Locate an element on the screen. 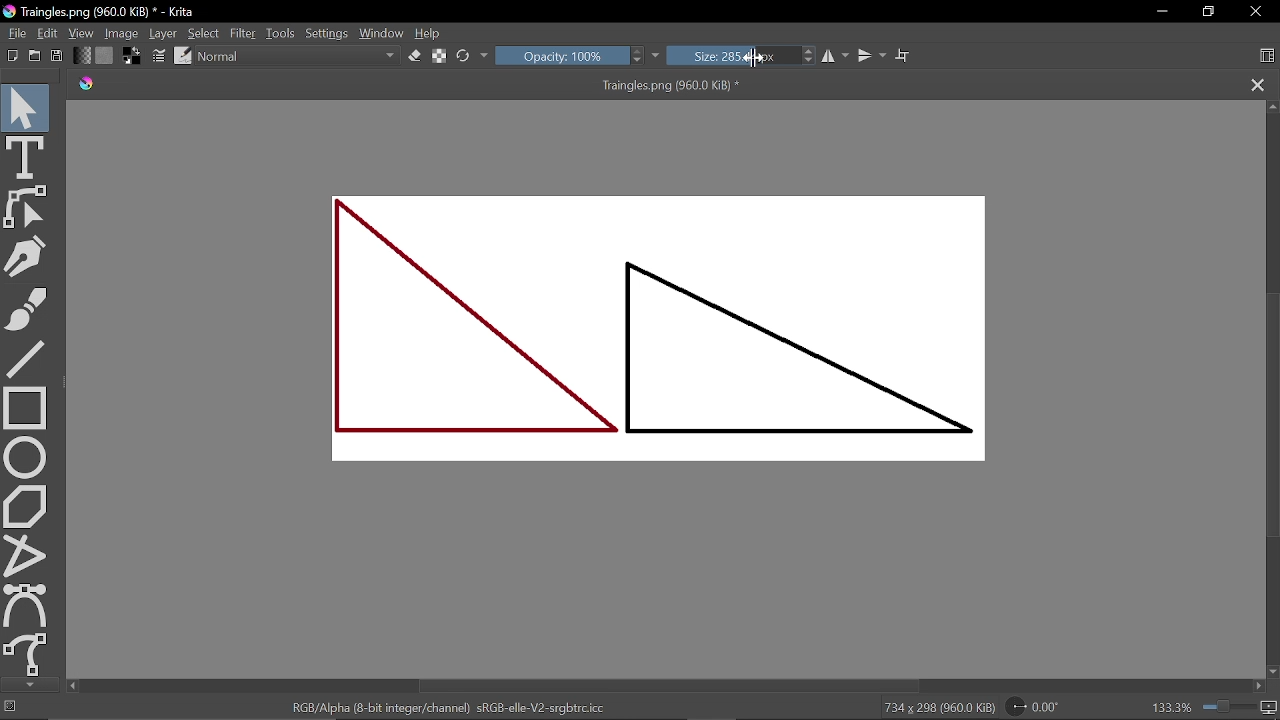 The width and height of the screenshot is (1280, 720). preserve alpha is located at coordinates (437, 57).